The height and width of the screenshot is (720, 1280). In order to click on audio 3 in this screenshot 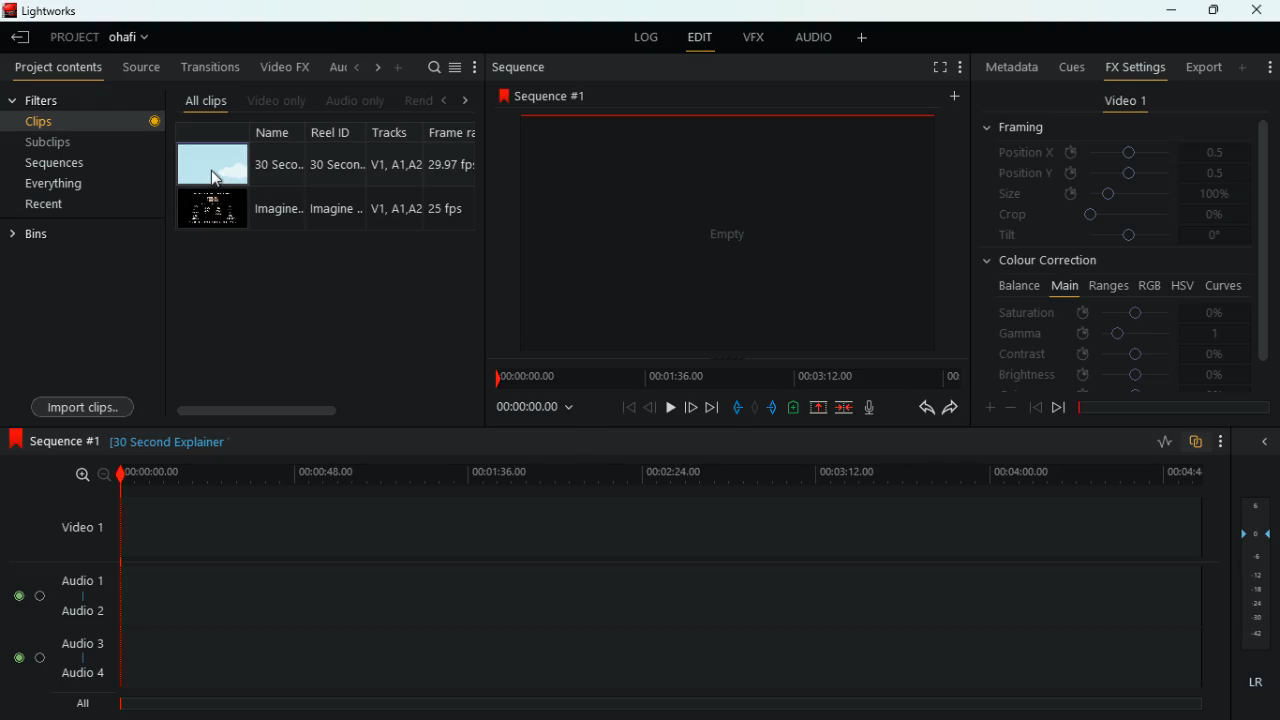, I will do `click(77, 642)`.